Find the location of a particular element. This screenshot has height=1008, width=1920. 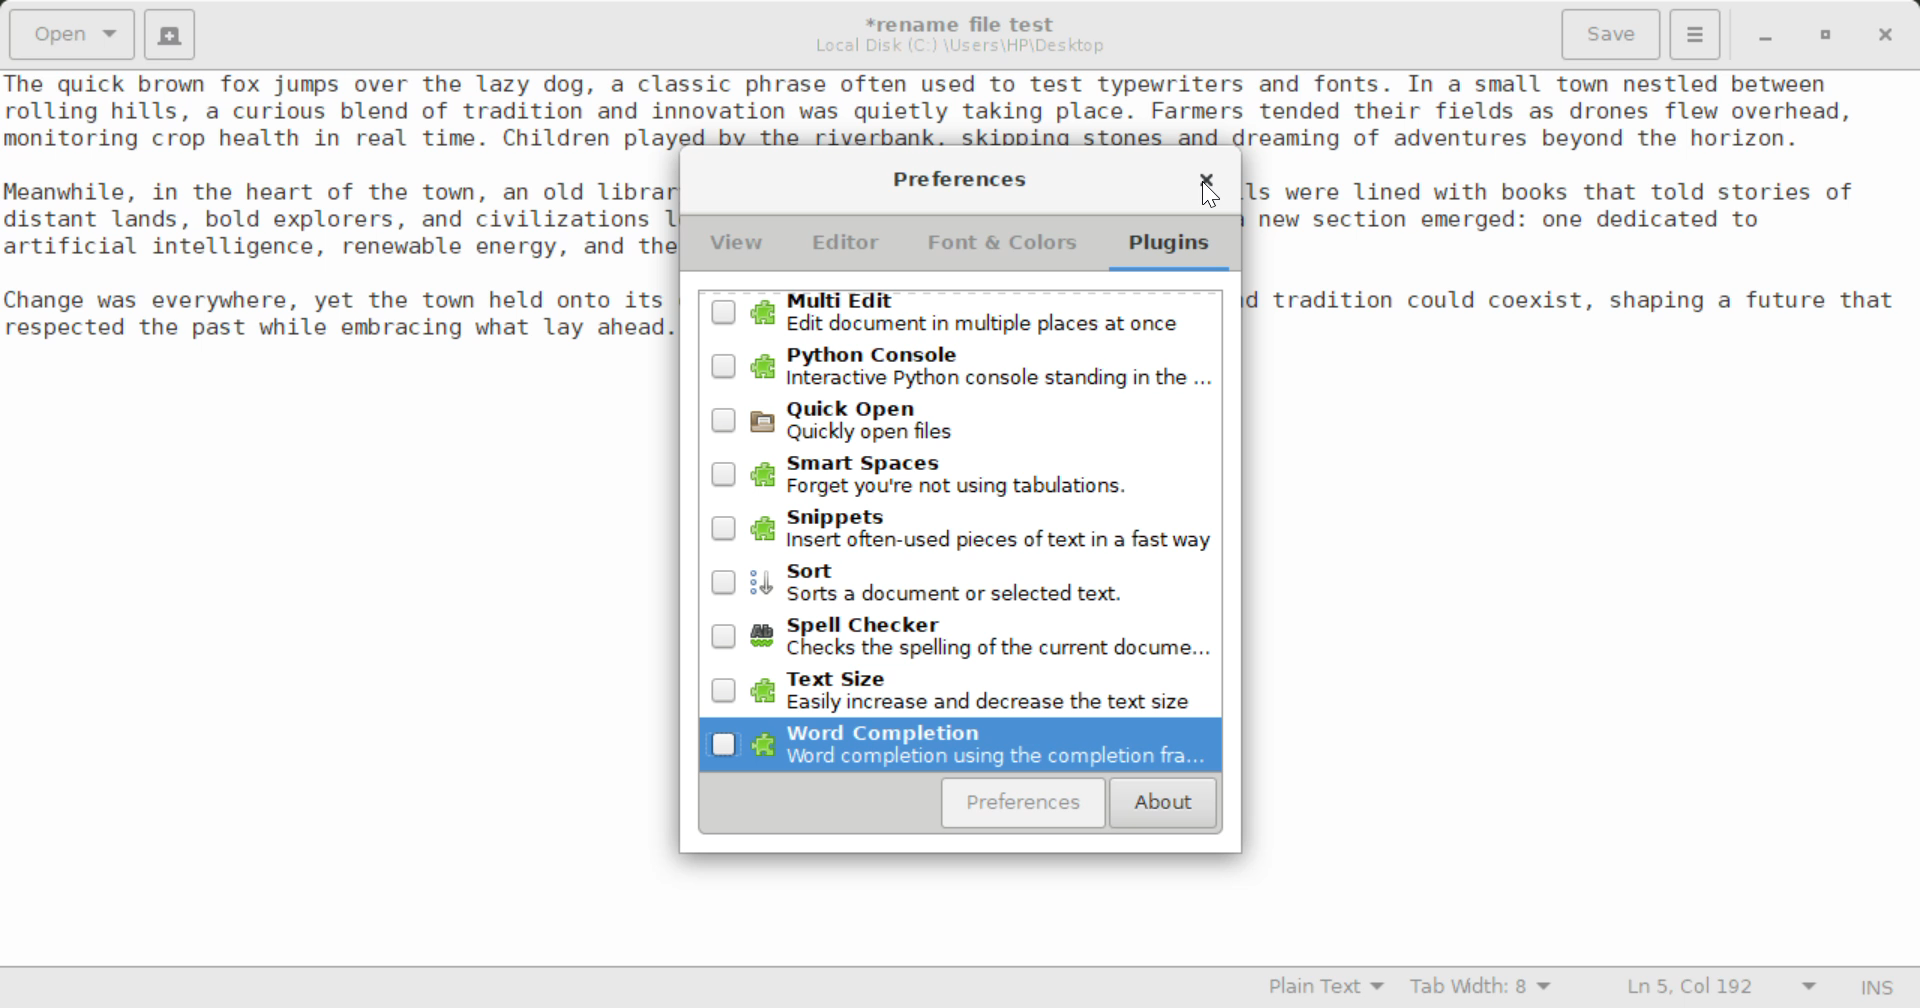

View Tab is located at coordinates (737, 247).